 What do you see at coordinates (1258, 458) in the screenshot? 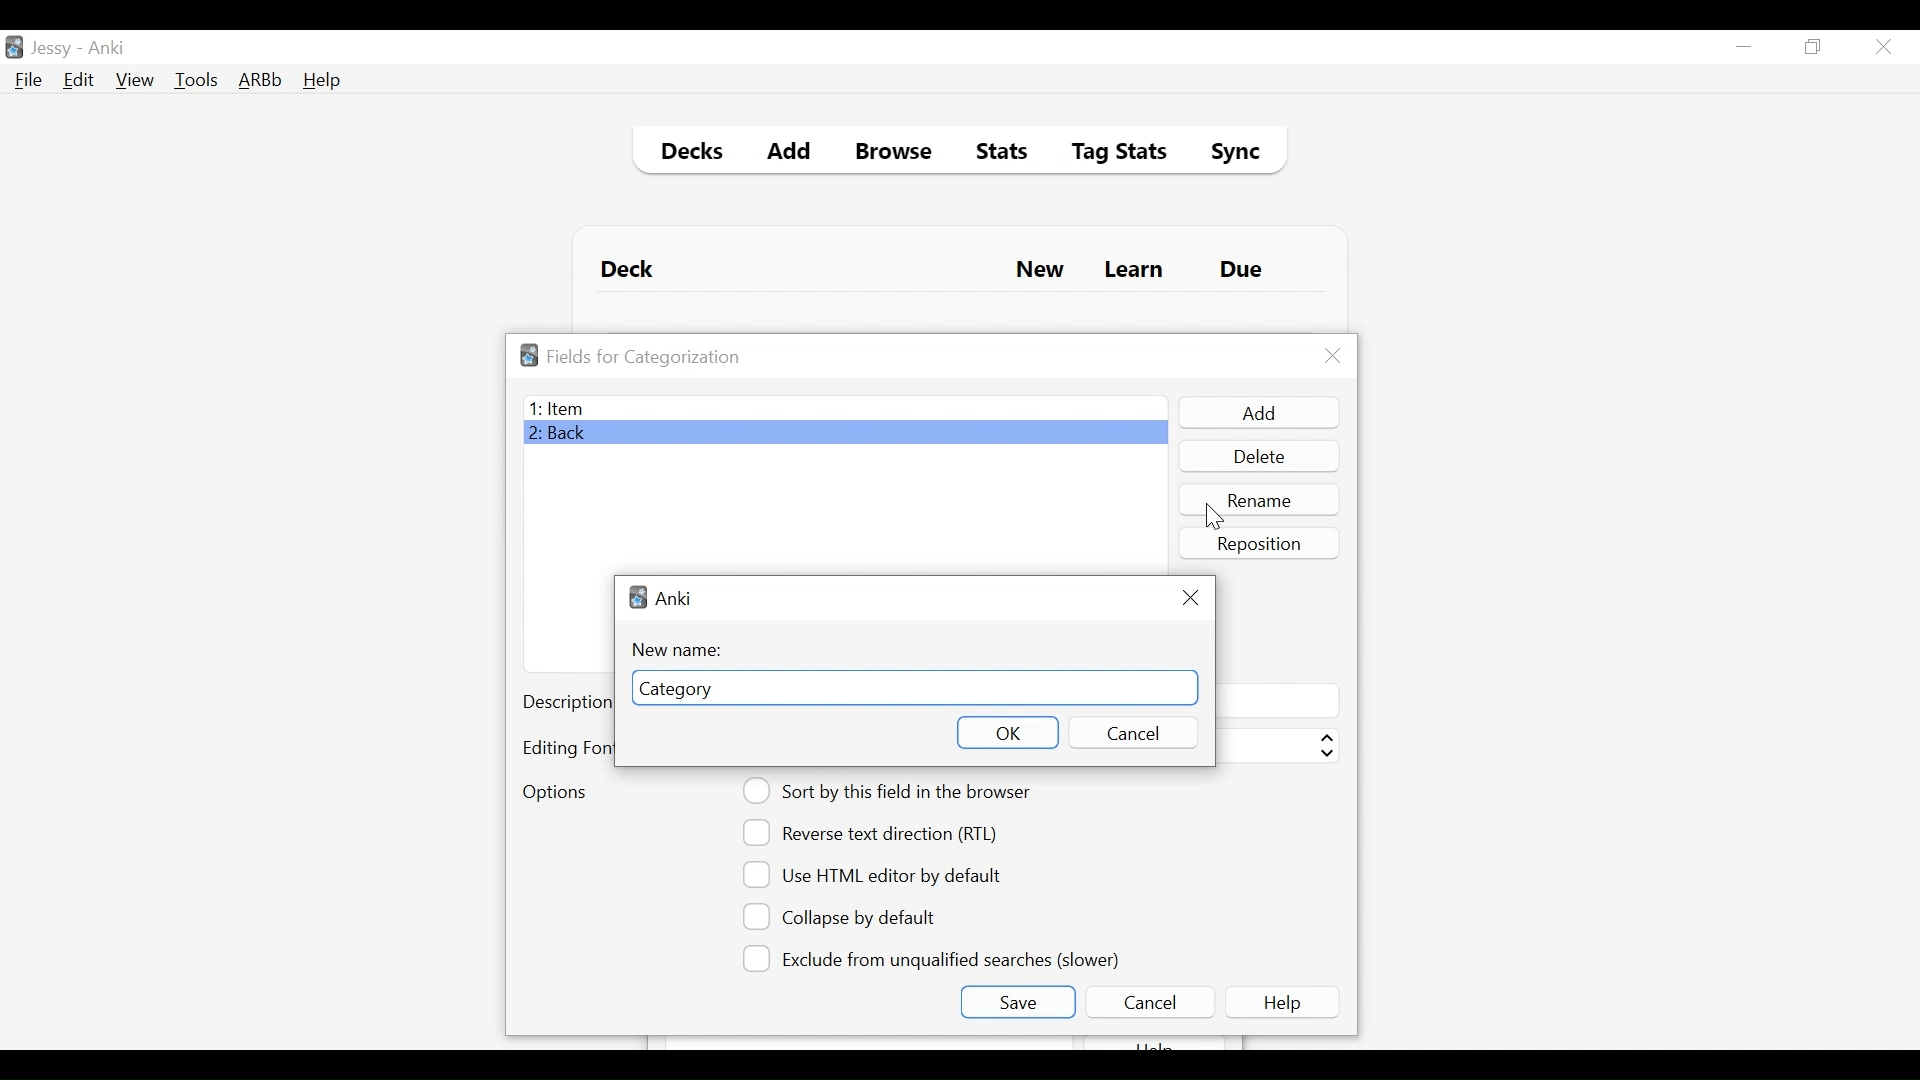
I see `Delete` at bounding box center [1258, 458].